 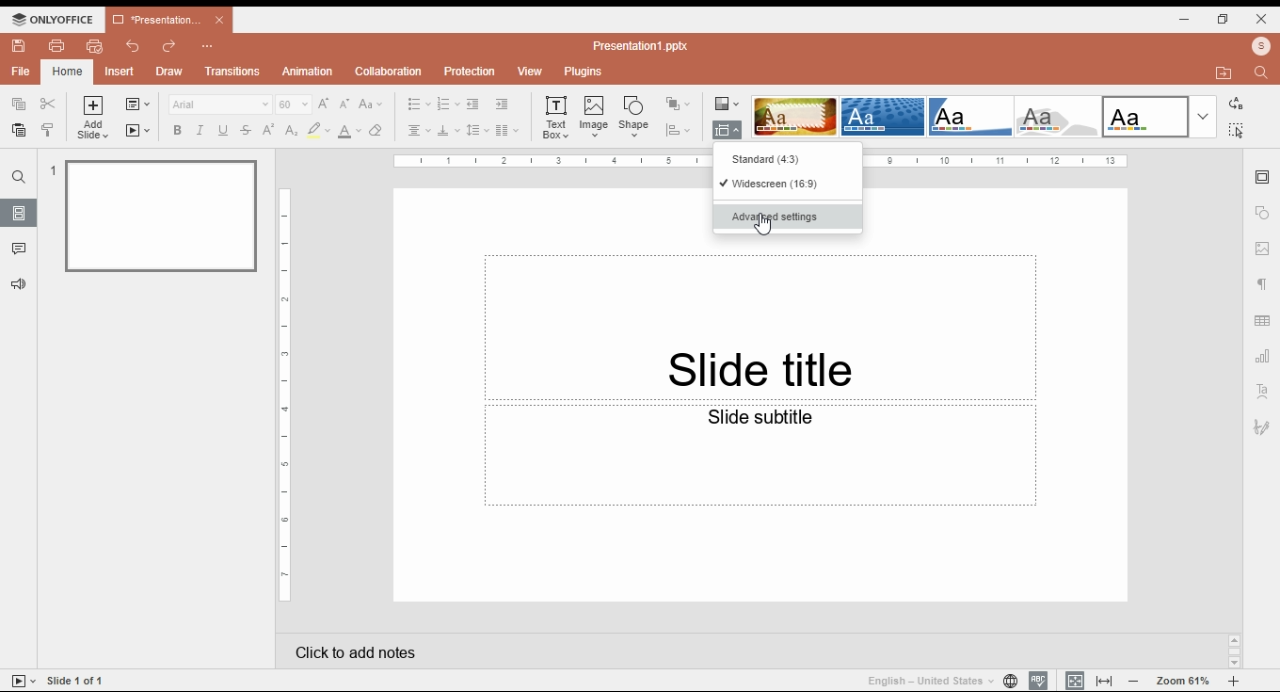 I want to click on strikethrough, so click(x=246, y=130).